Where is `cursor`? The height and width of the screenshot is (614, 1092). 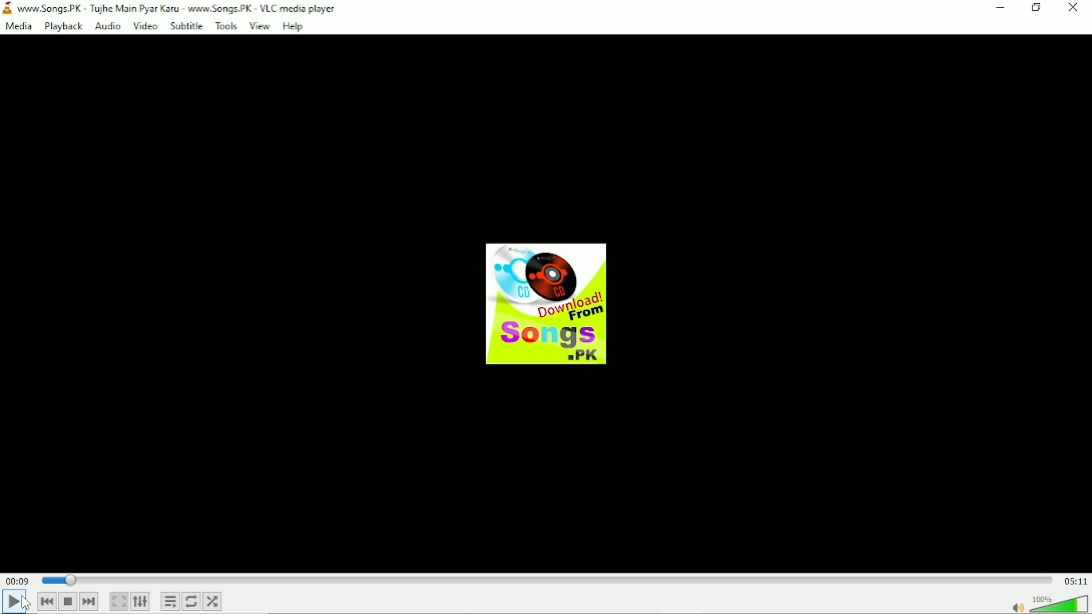
cursor is located at coordinates (27, 603).